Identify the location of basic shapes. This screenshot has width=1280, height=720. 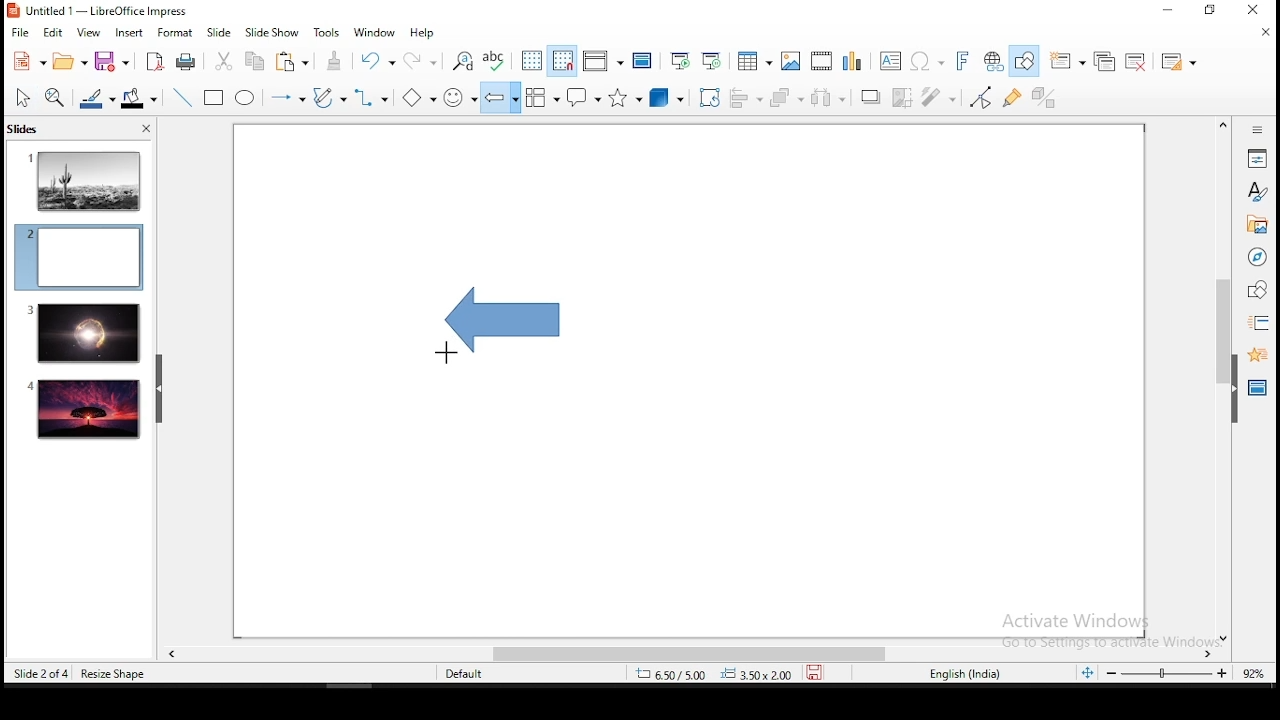
(415, 98).